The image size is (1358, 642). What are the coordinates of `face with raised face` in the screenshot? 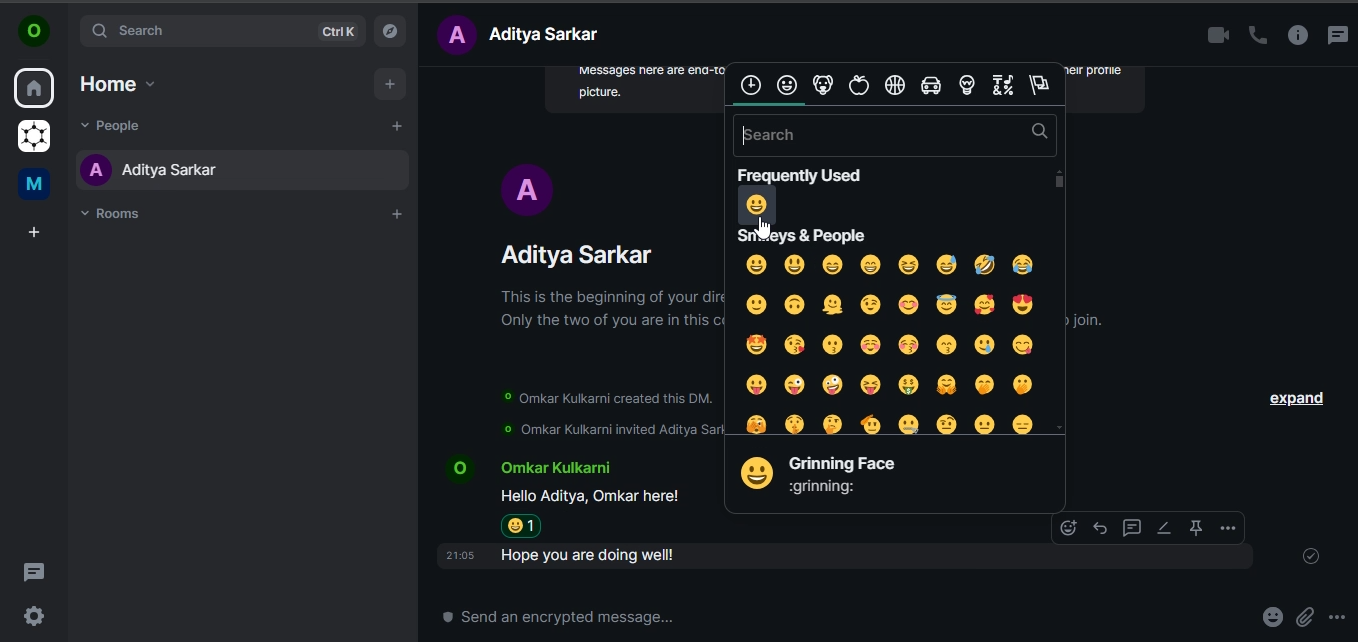 It's located at (948, 421).